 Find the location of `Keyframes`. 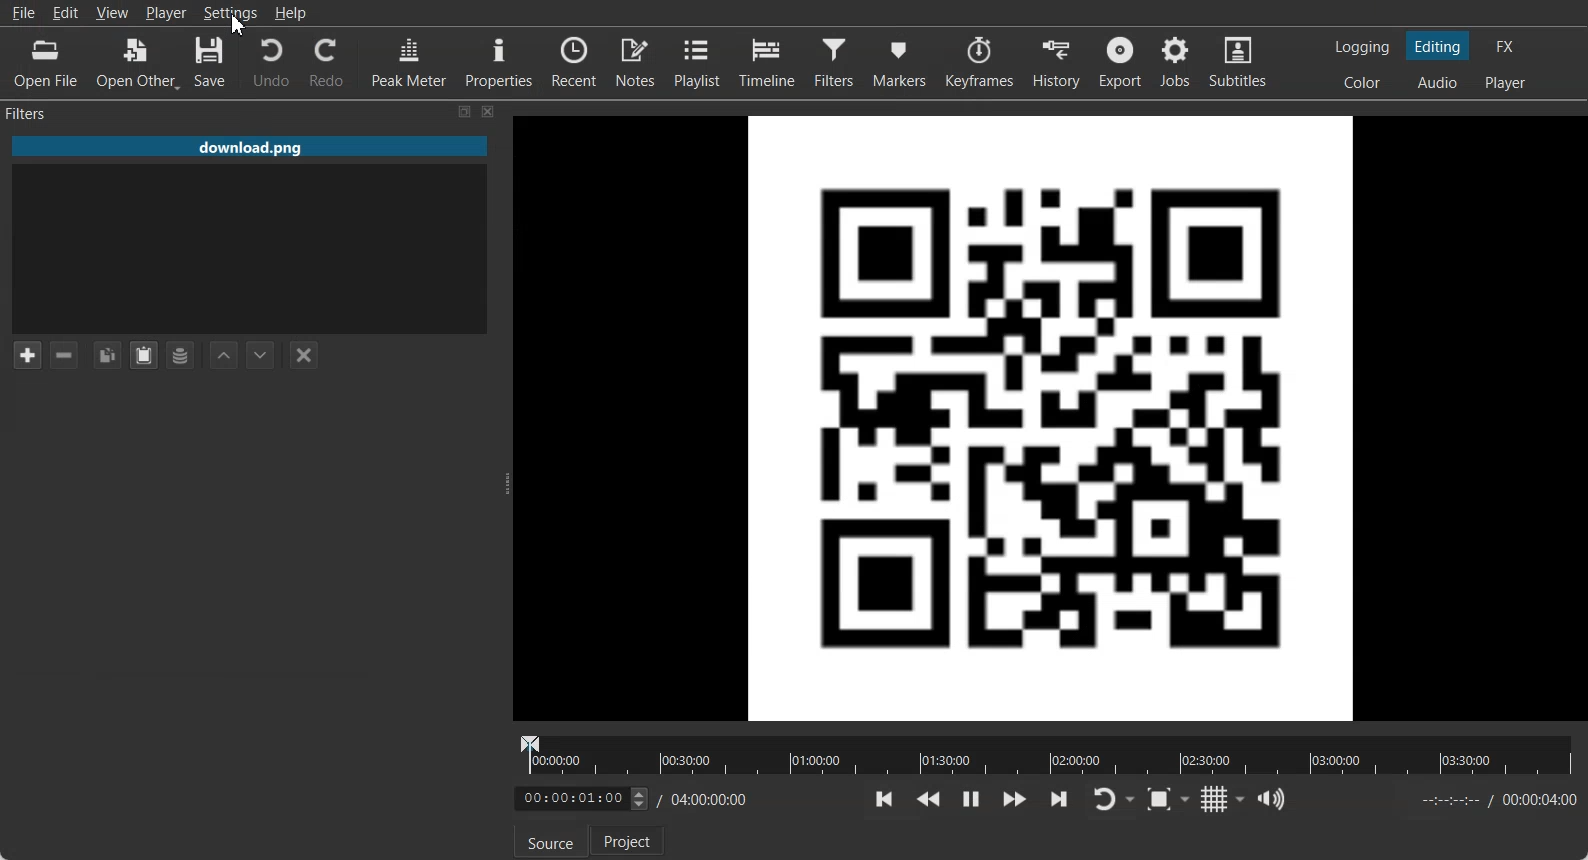

Keyframes is located at coordinates (978, 62).